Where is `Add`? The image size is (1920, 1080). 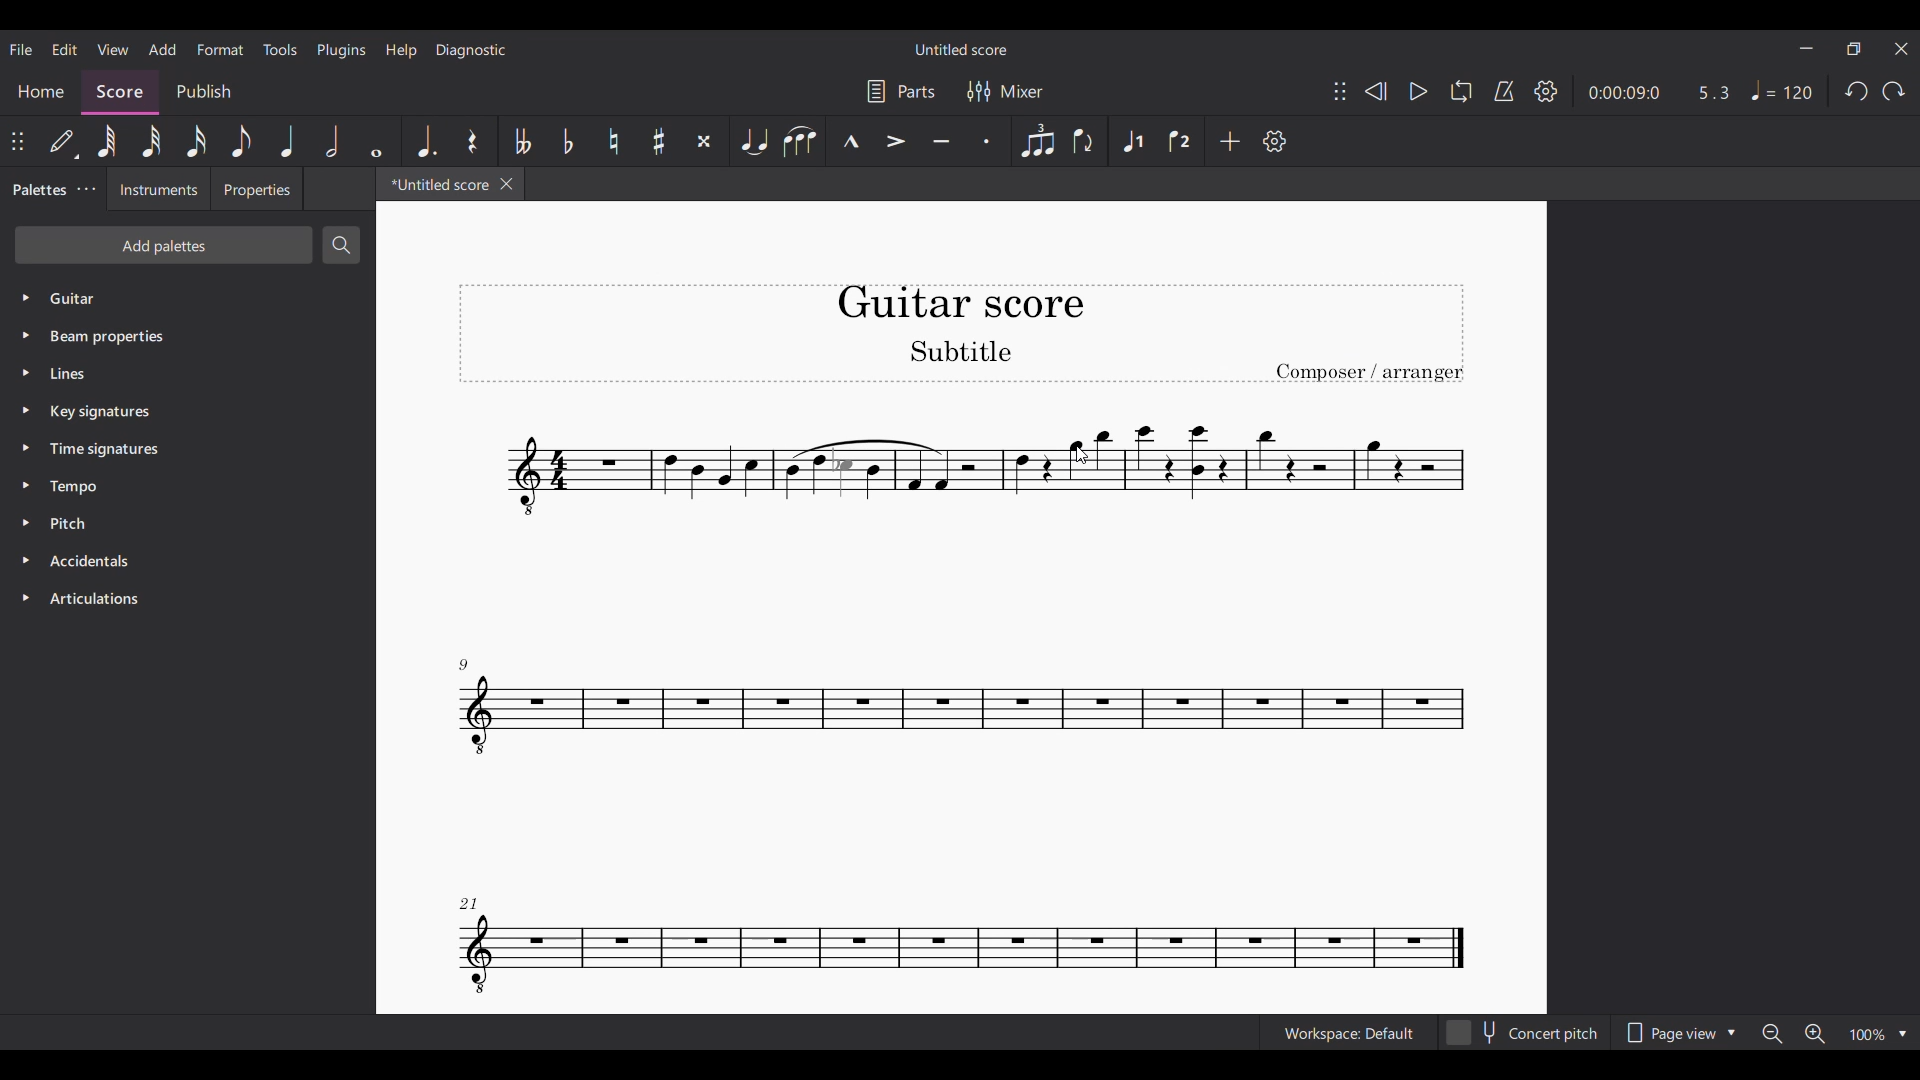
Add is located at coordinates (1230, 140).